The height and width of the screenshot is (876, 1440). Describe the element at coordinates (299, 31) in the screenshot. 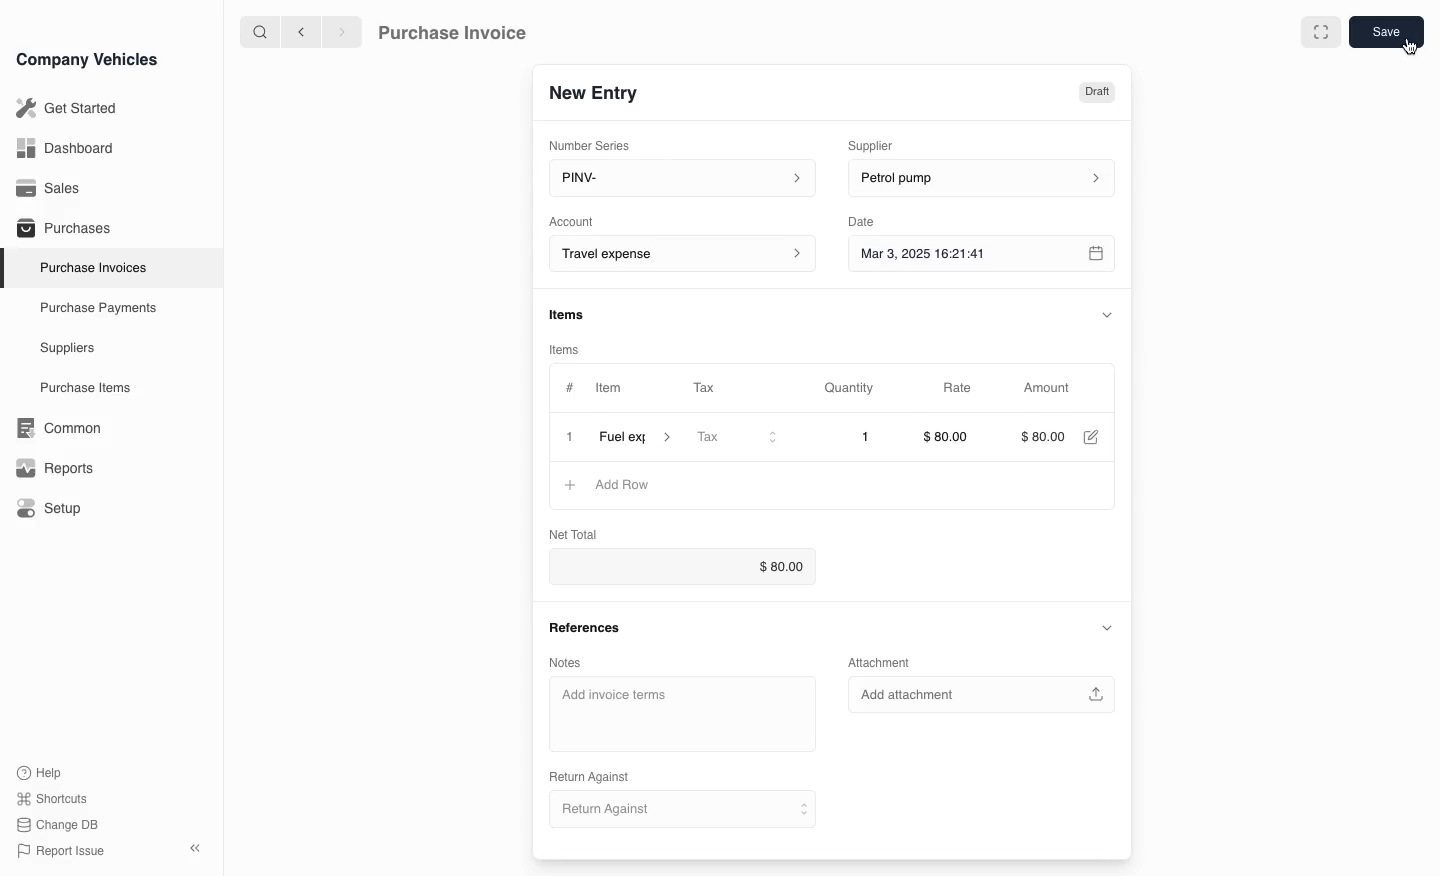

I see `previous` at that location.